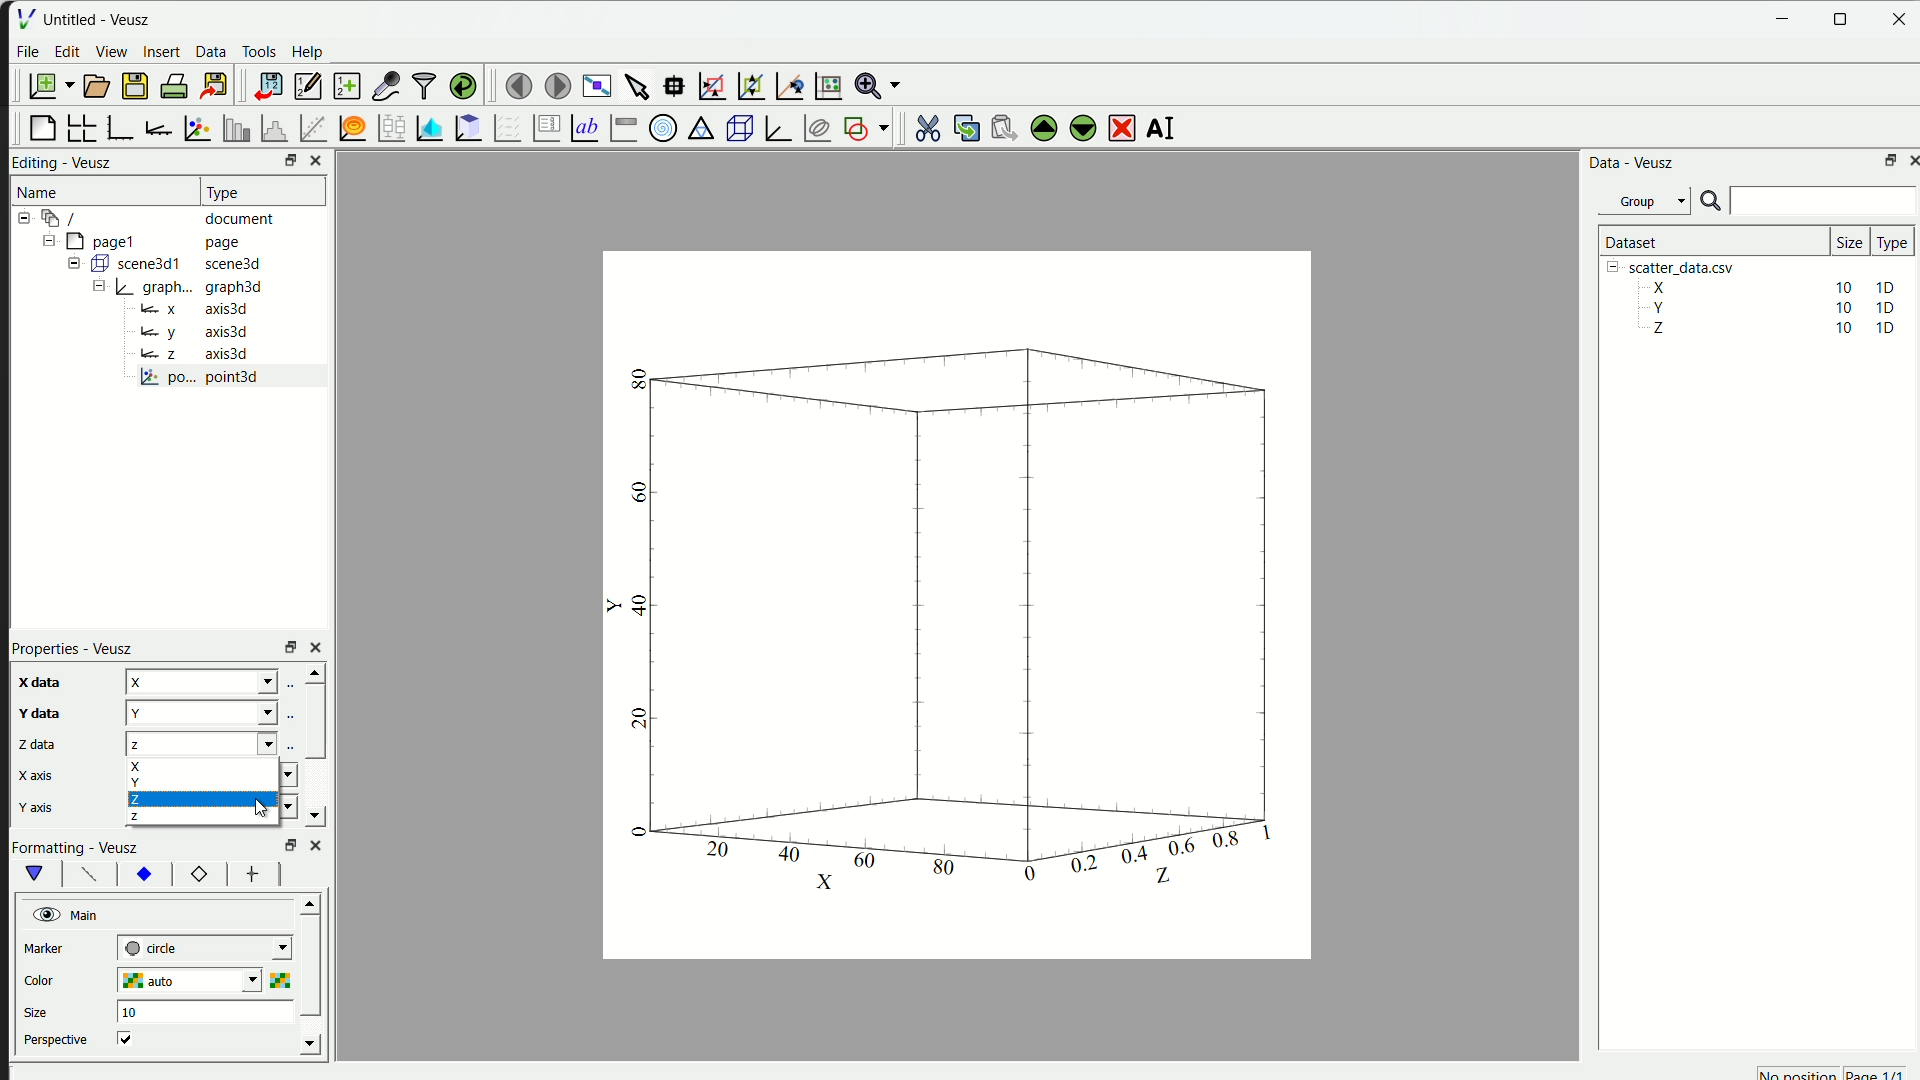 The width and height of the screenshot is (1920, 1080). What do you see at coordinates (154, 239) in the screenshot?
I see `= [MY pagel page` at bounding box center [154, 239].